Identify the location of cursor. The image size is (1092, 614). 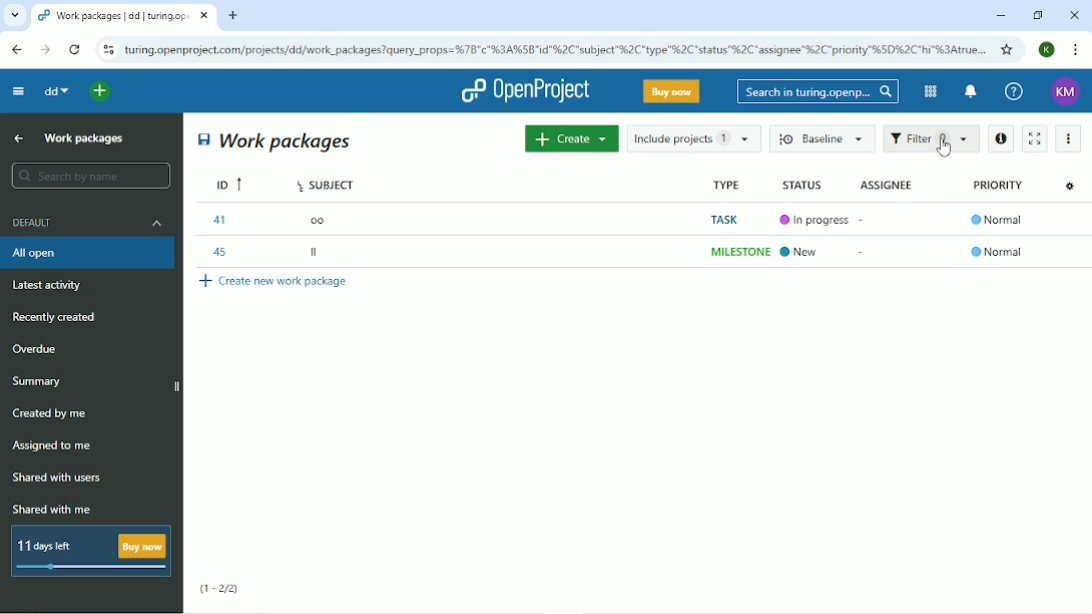
(939, 150).